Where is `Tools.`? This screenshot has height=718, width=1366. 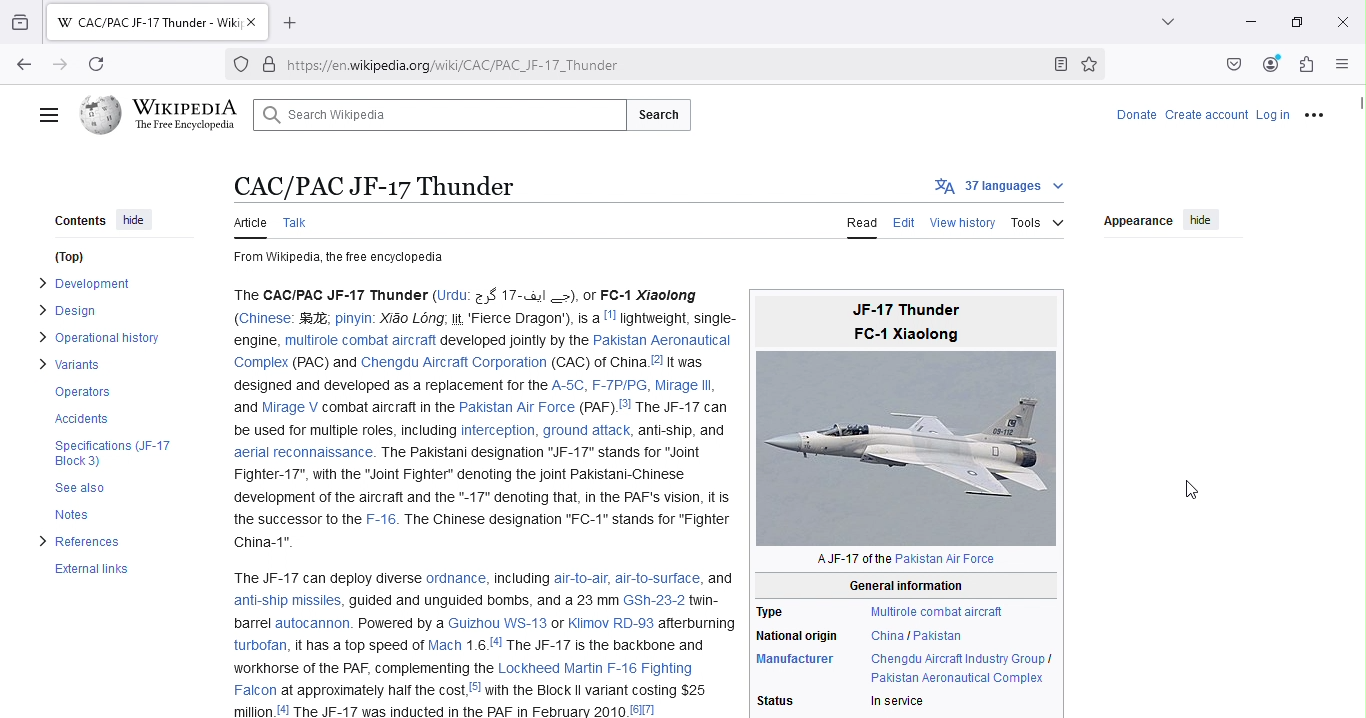 Tools. is located at coordinates (1038, 221).